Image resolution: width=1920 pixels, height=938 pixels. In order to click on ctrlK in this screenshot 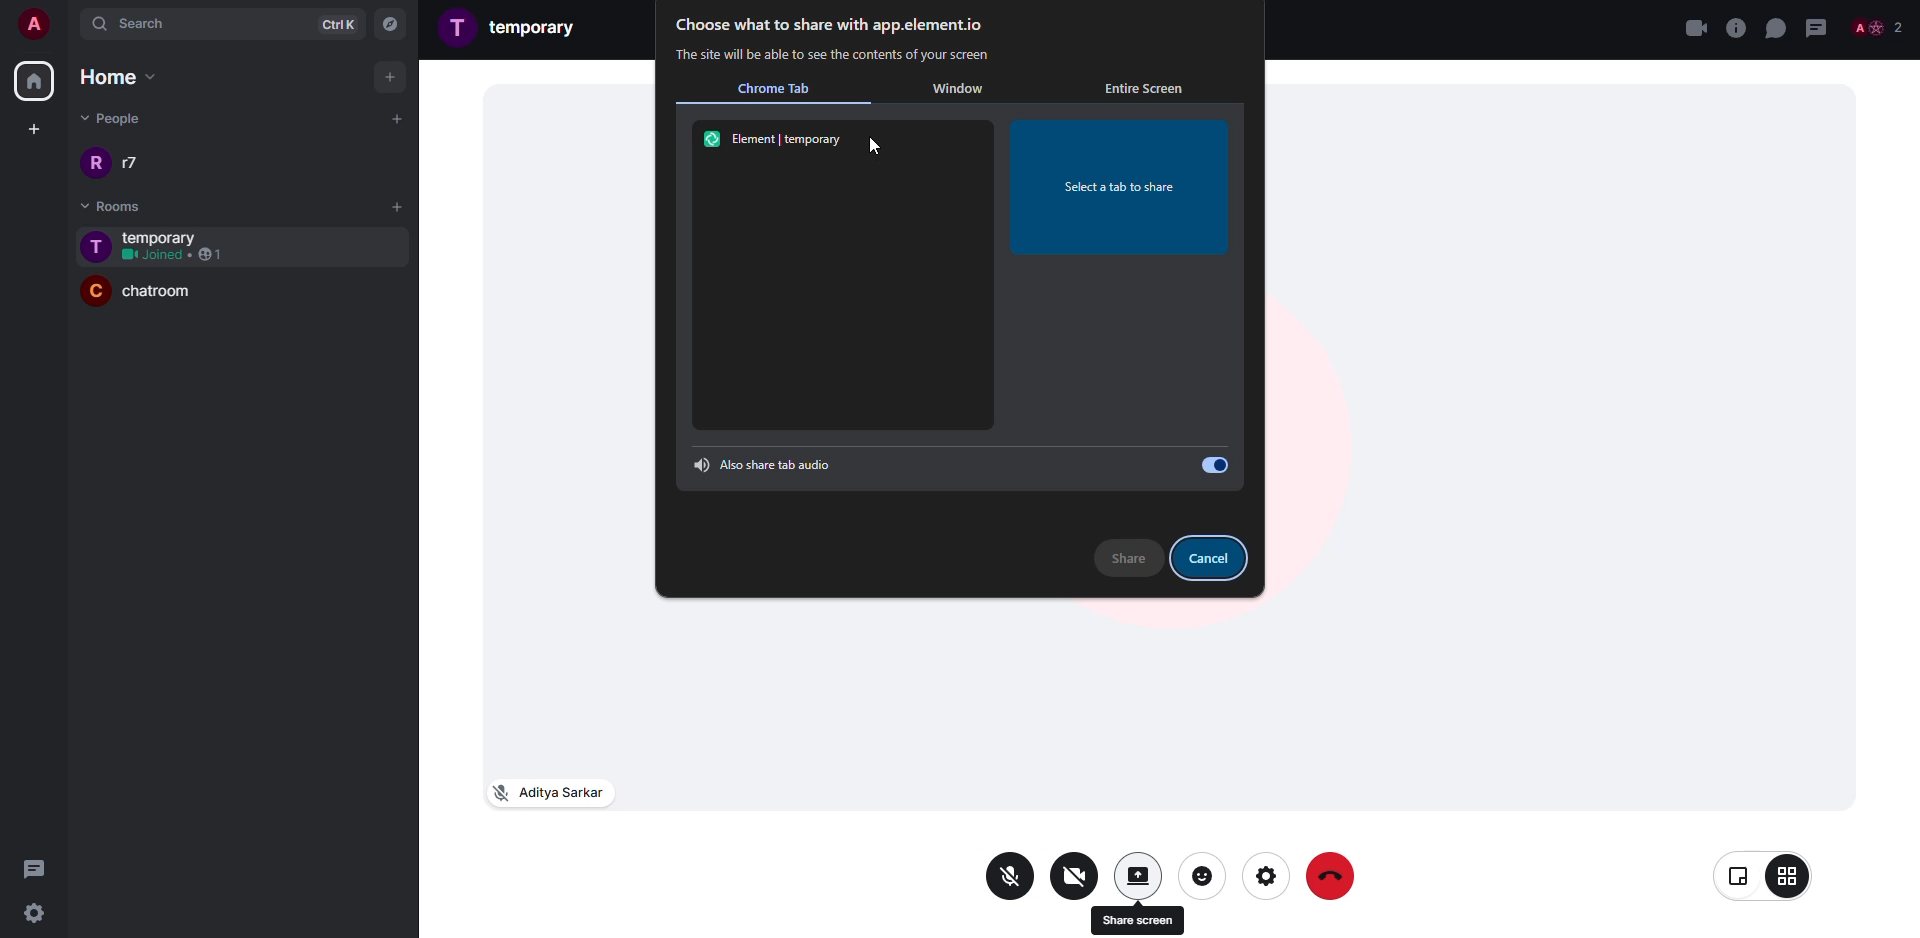, I will do `click(332, 23)`.